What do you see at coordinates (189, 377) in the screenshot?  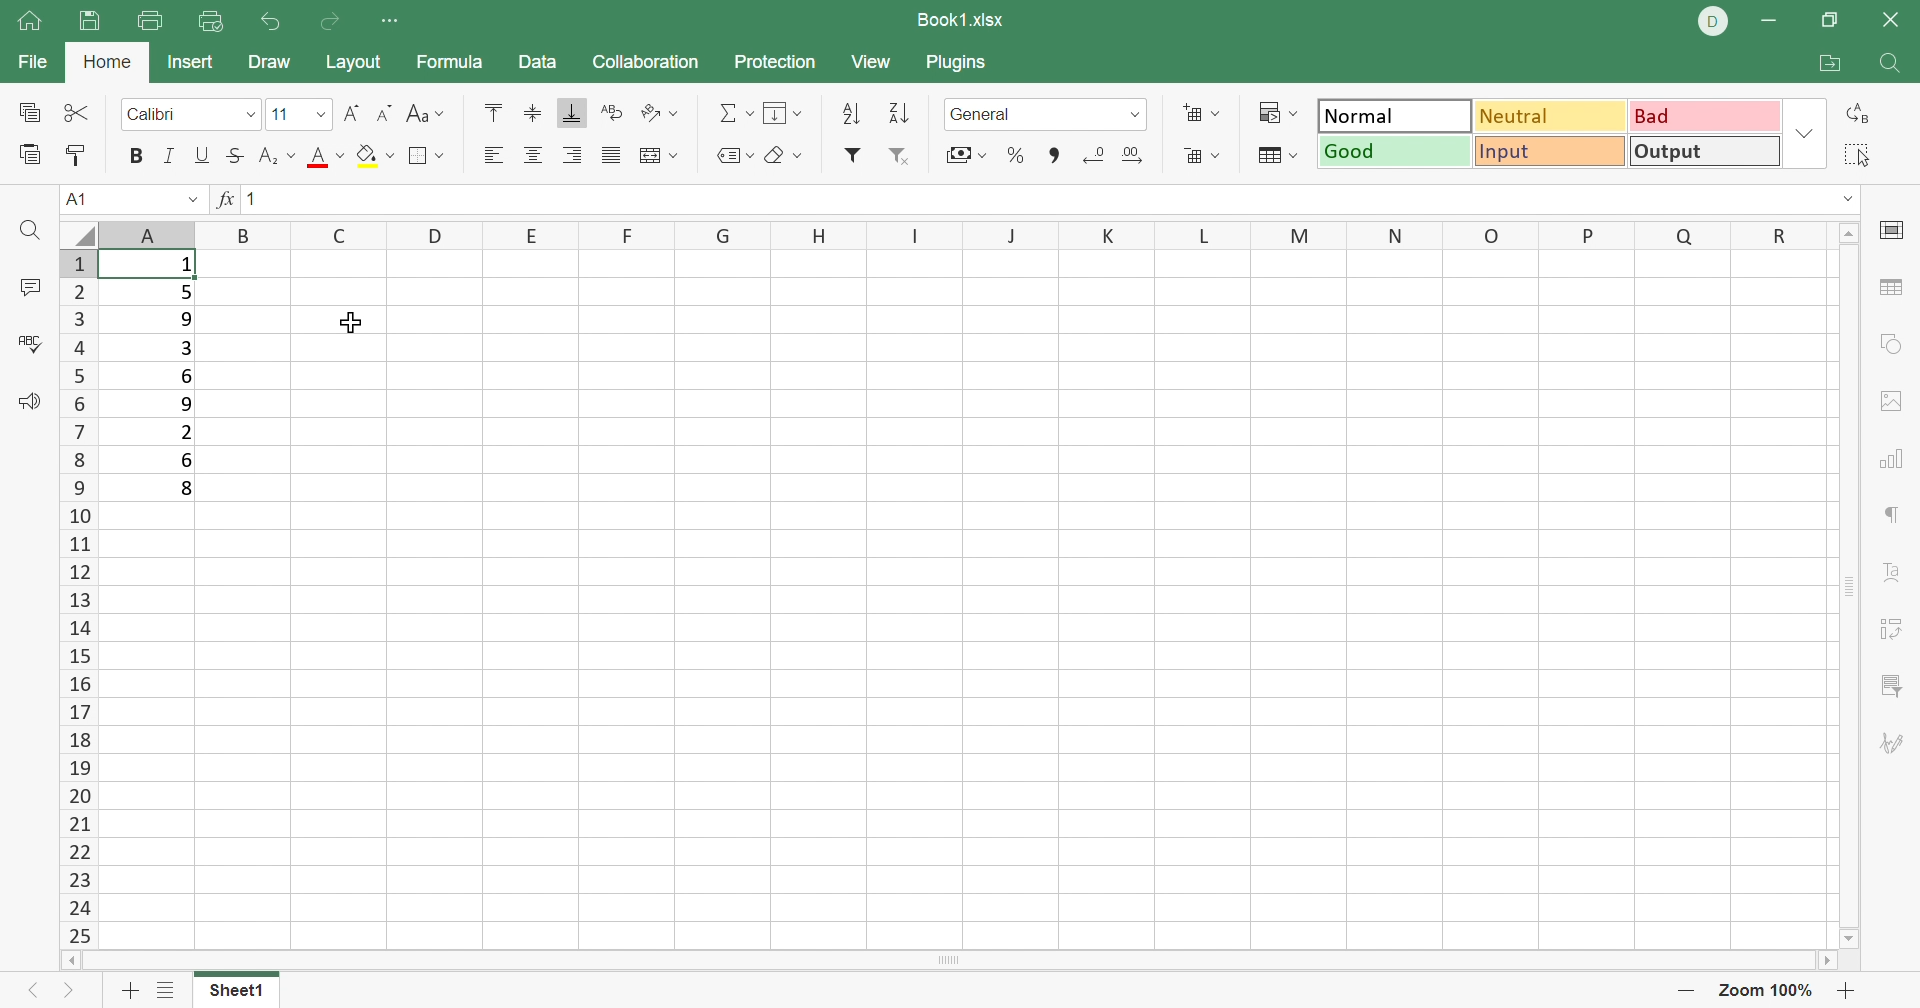 I see `6` at bounding box center [189, 377].